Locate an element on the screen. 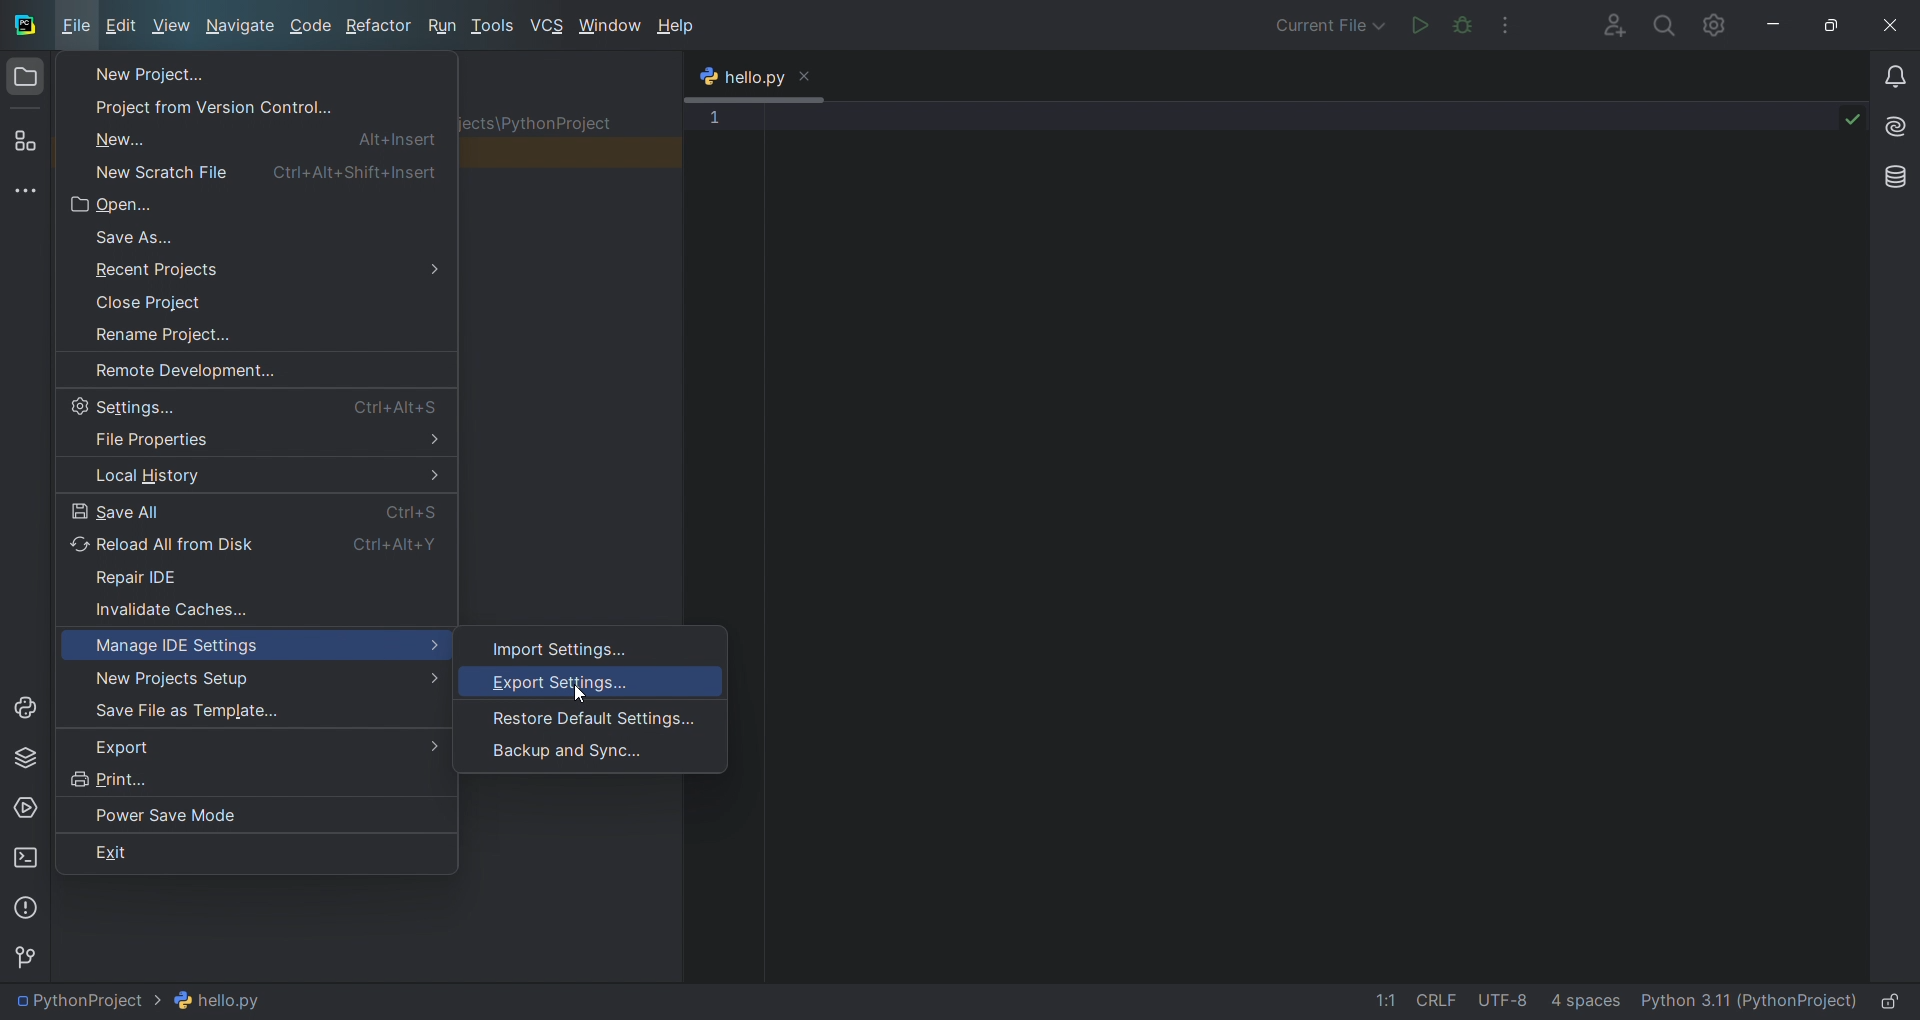 The image size is (1920, 1020). refactor is located at coordinates (378, 26).